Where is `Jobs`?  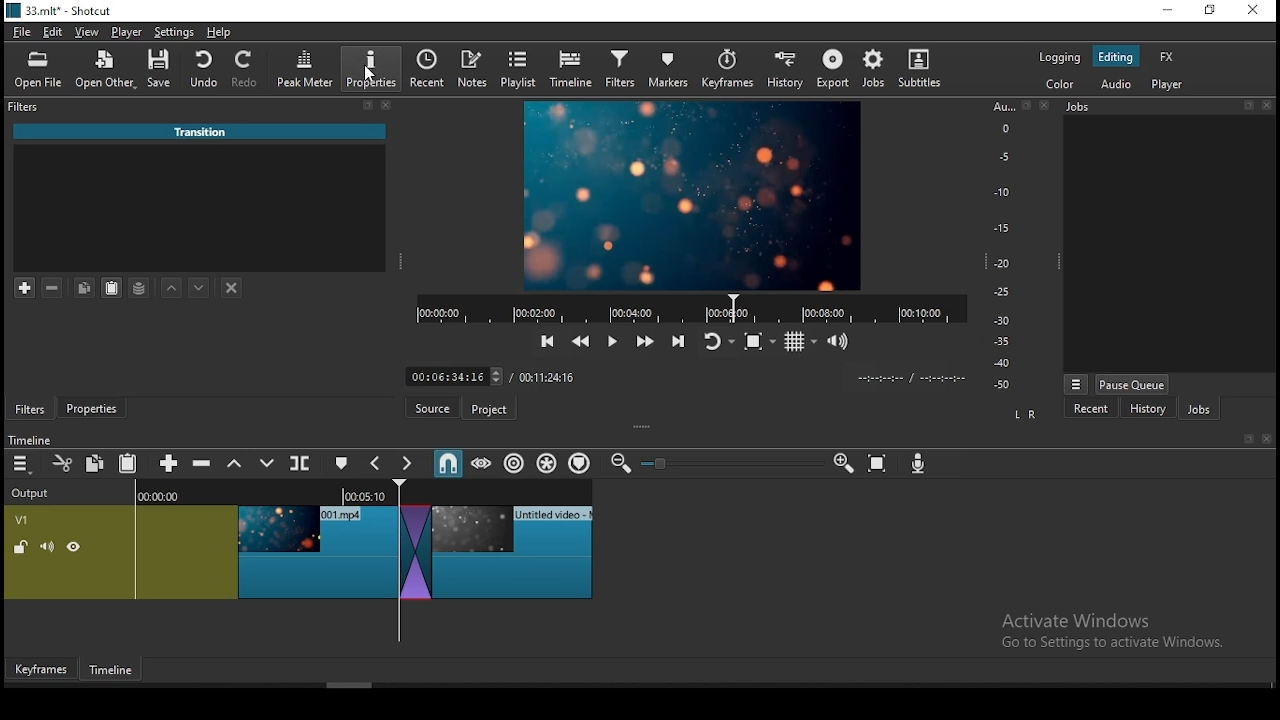 Jobs is located at coordinates (1086, 110).